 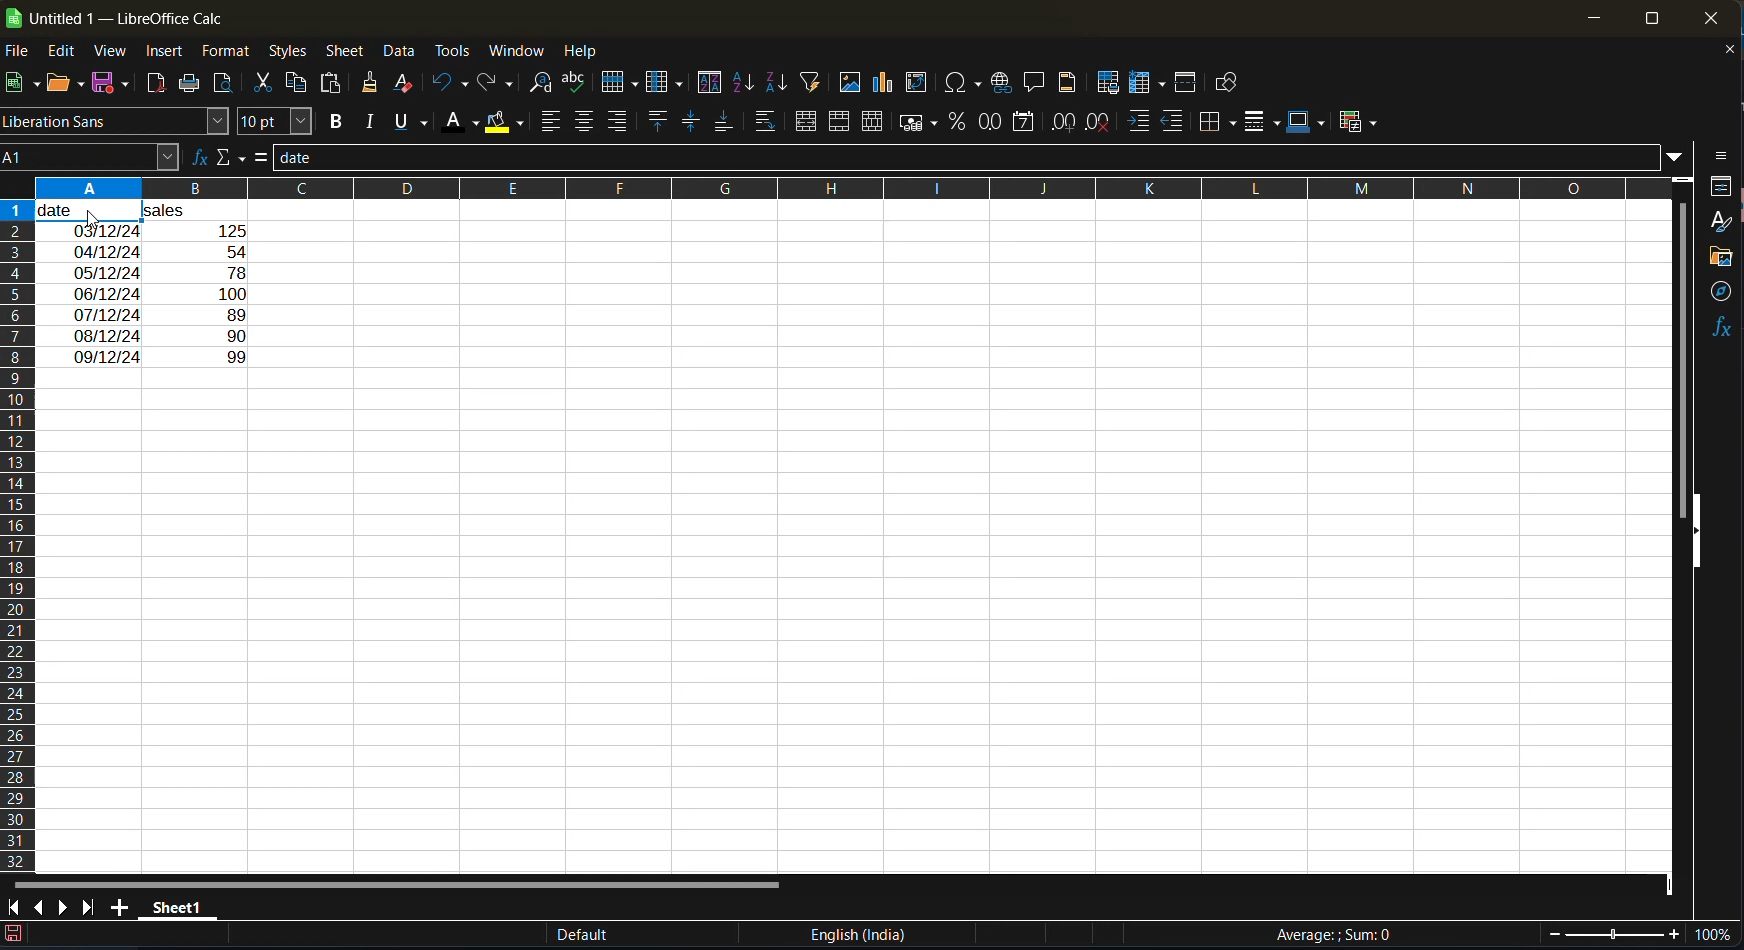 What do you see at coordinates (279, 122) in the screenshot?
I see `font size` at bounding box center [279, 122].